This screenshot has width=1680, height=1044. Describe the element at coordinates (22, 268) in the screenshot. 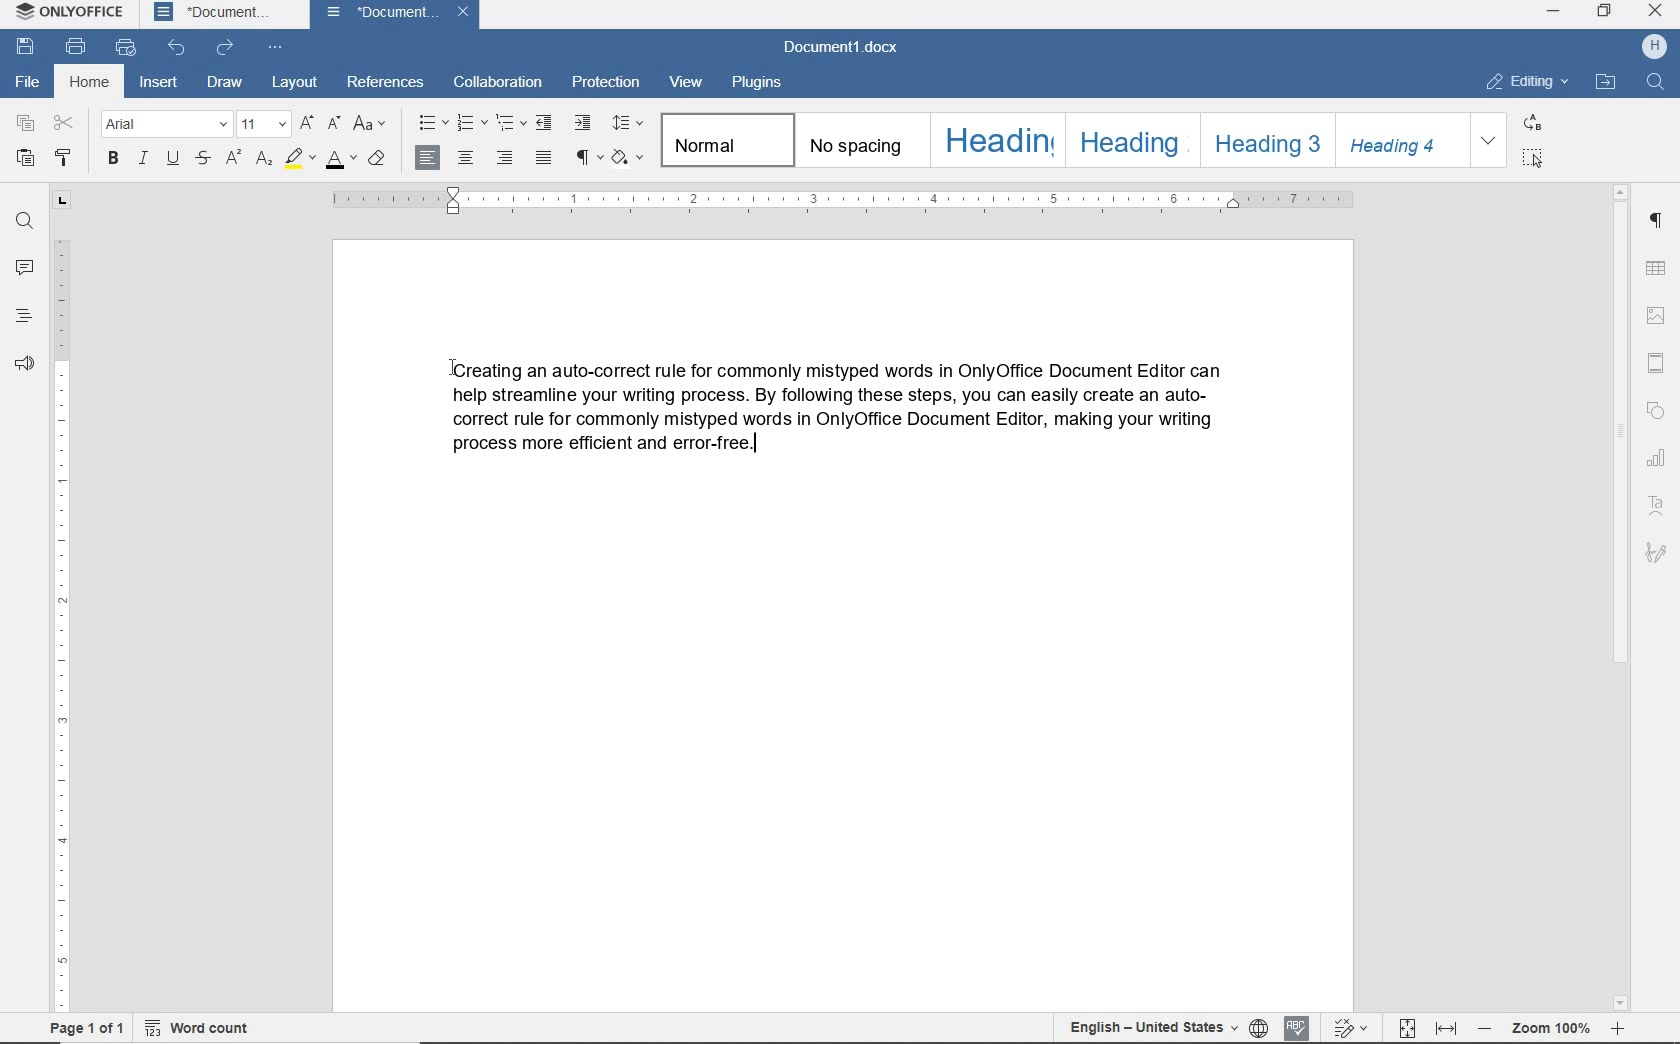

I see `comments` at that location.